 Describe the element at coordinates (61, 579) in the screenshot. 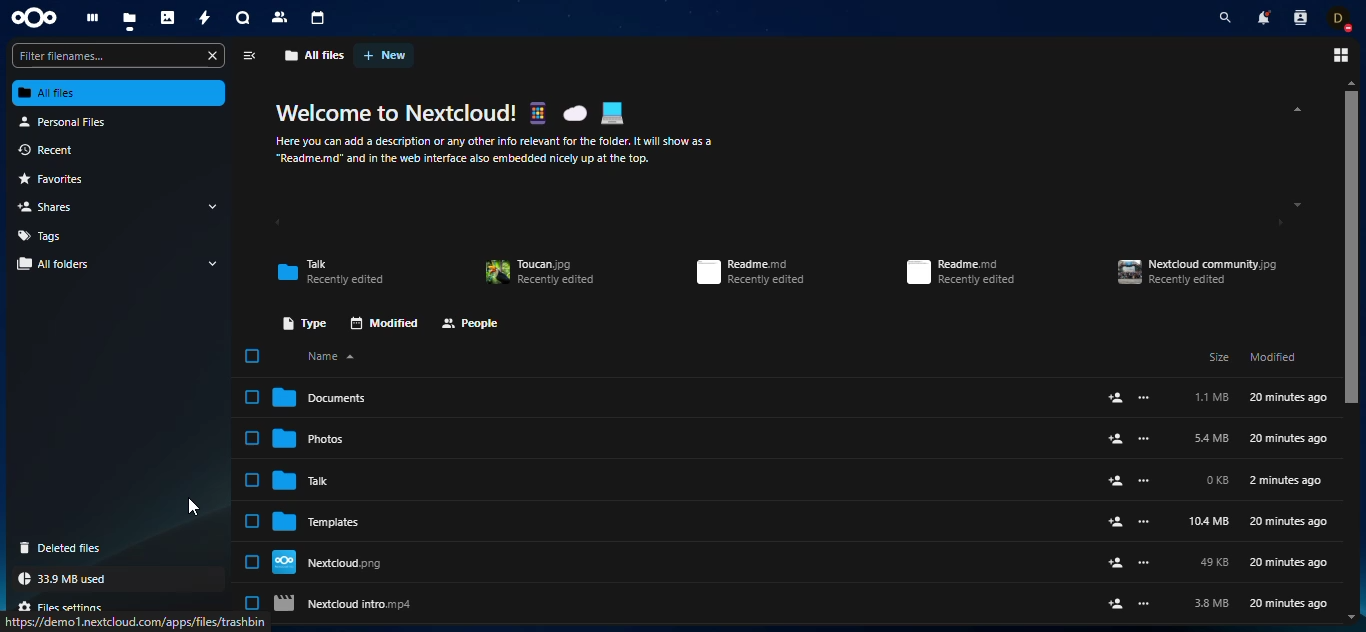

I see `33.9 MB used` at that location.